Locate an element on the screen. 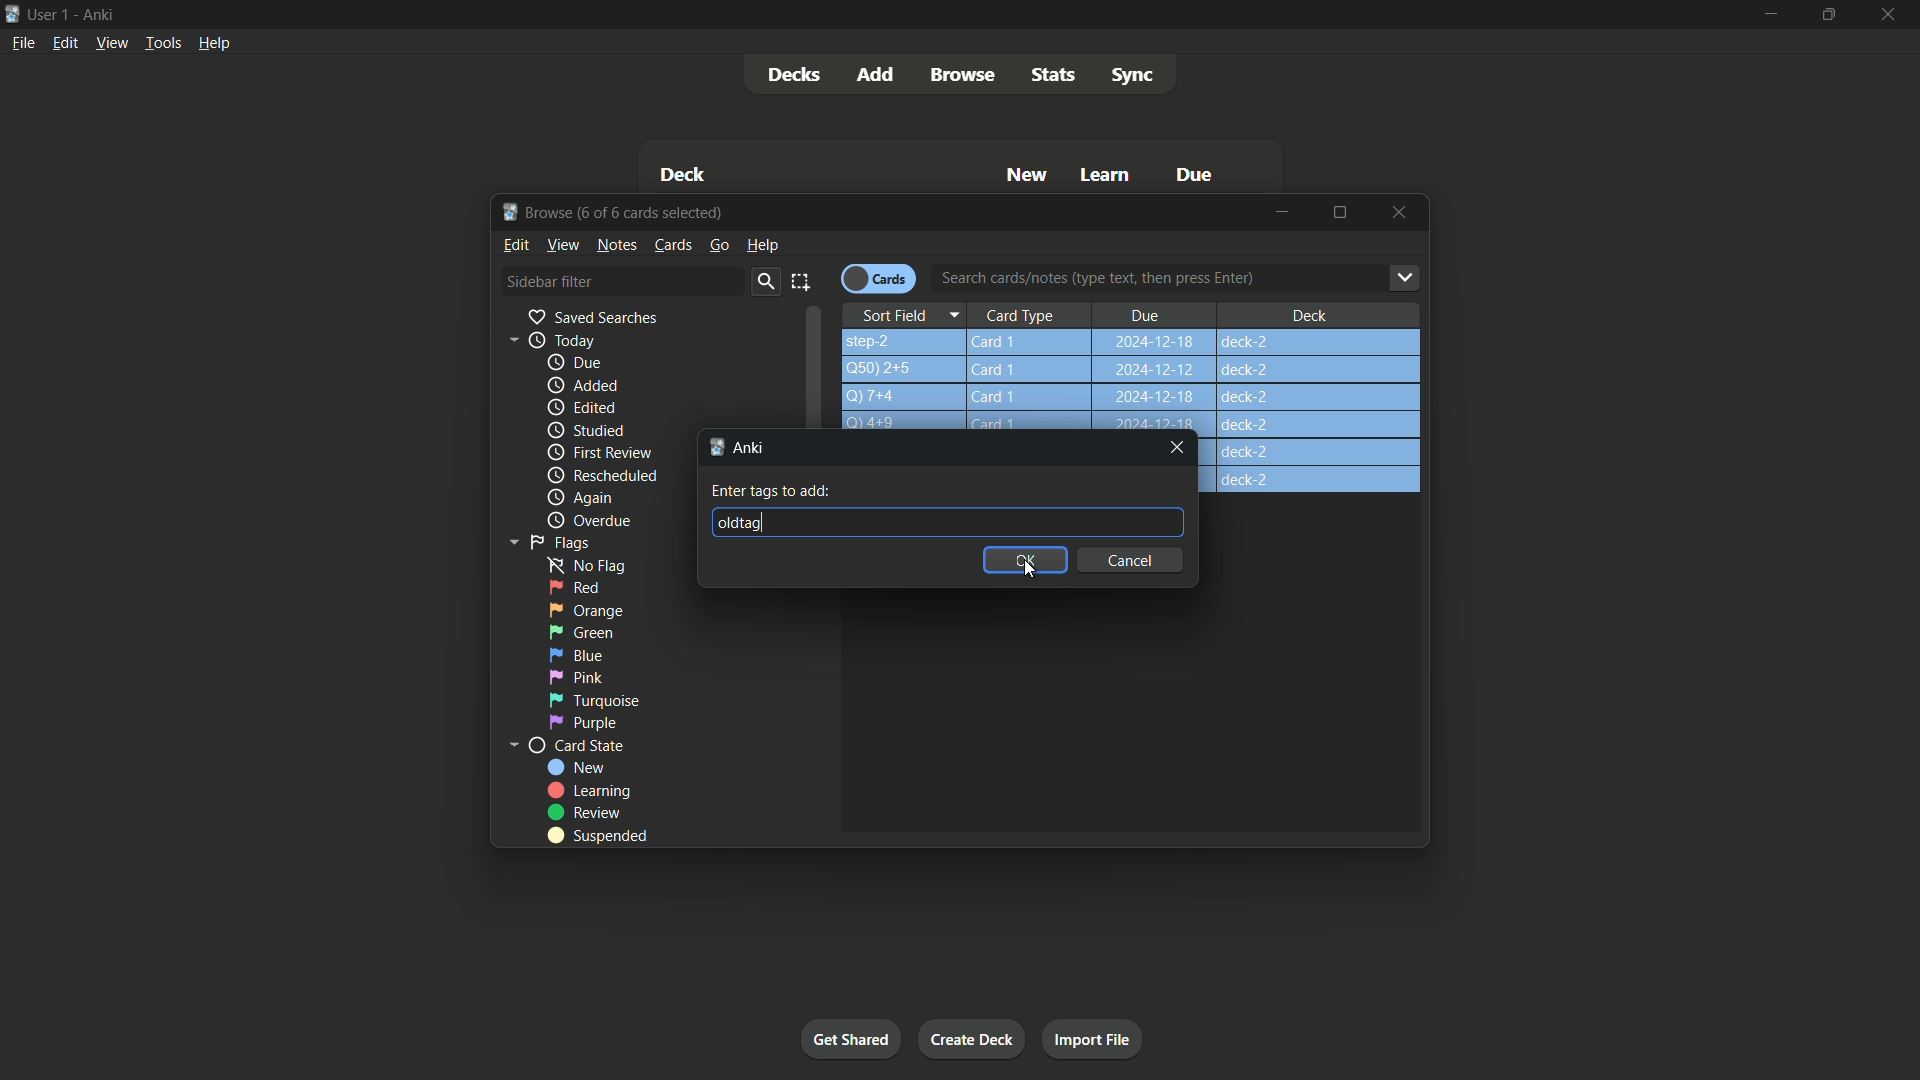 This screenshot has height=1080, width=1920. card state is located at coordinates (566, 747).